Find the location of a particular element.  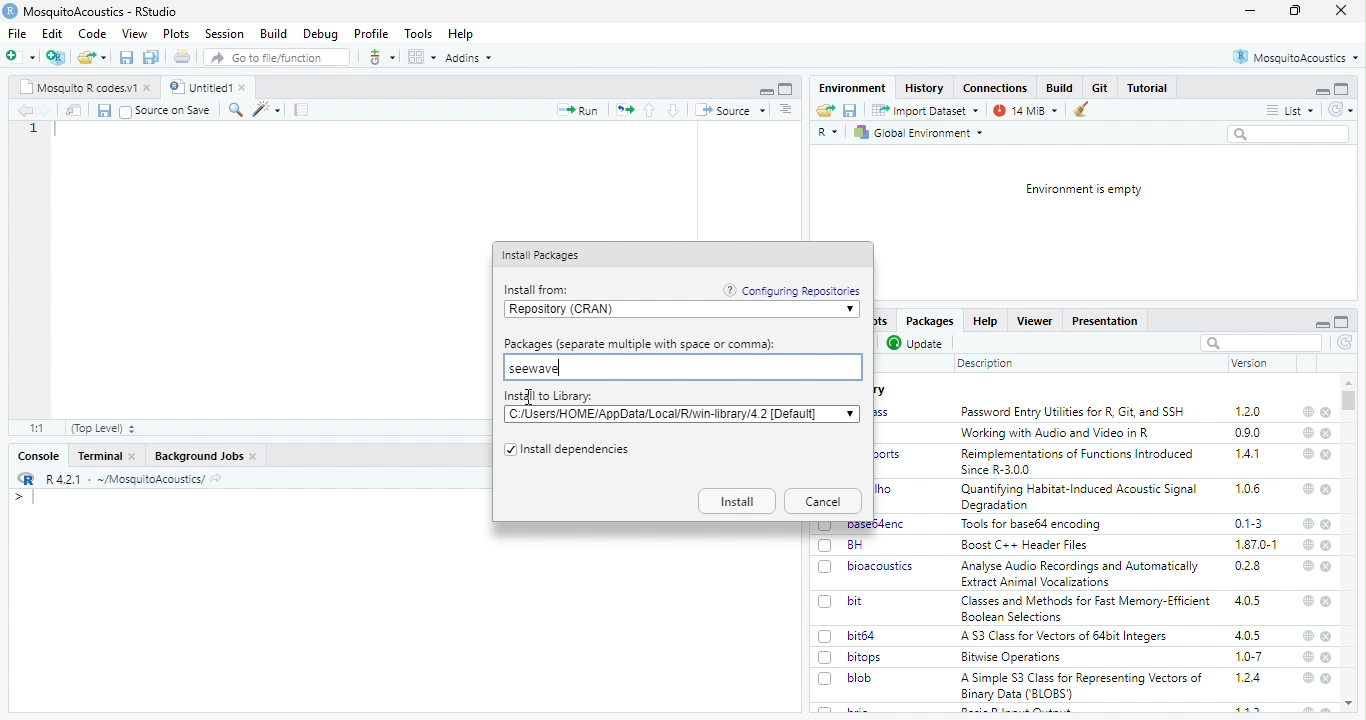

close is located at coordinates (133, 456).